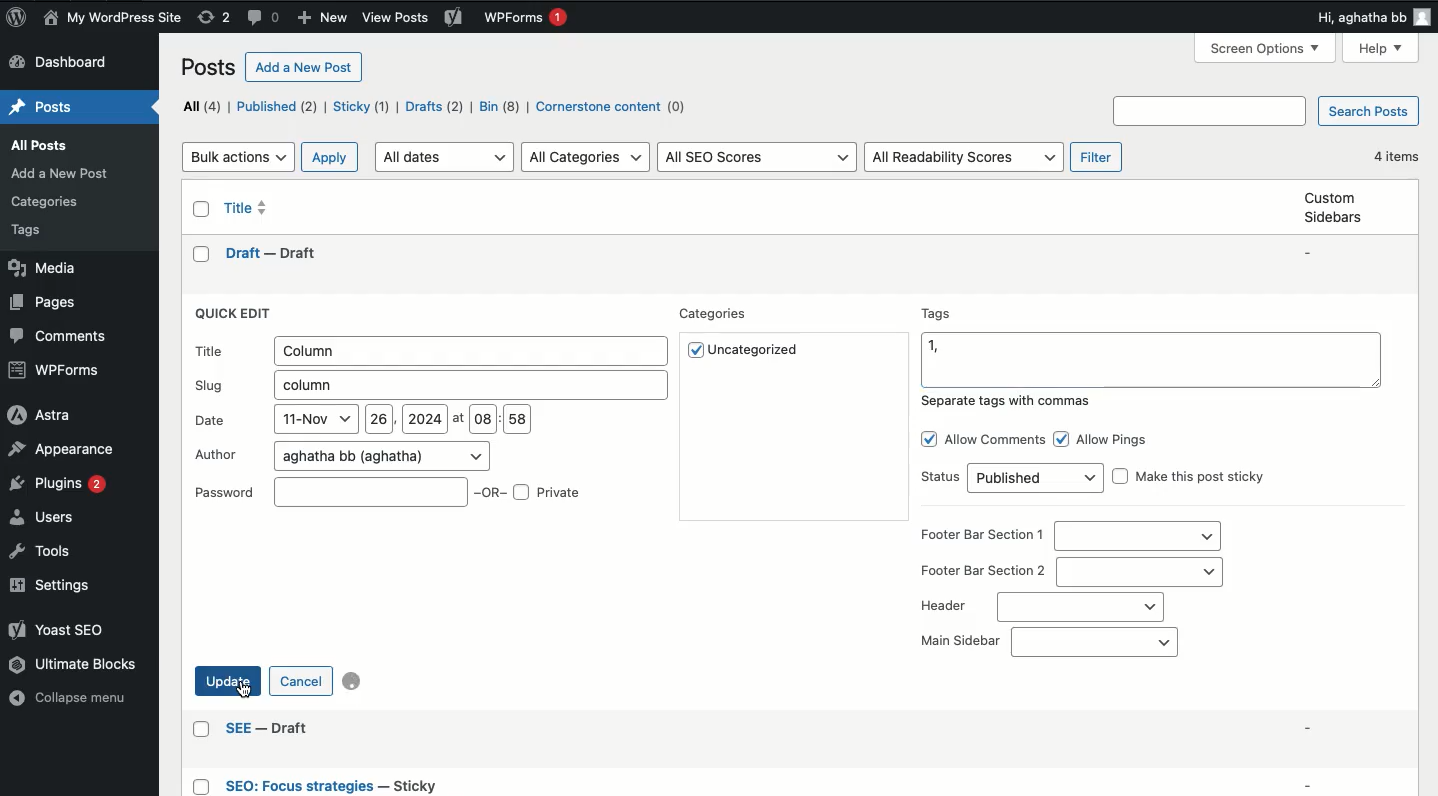 The width and height of the screenshot is (1438, 796). I want to click on All dates, so click(447, 156).